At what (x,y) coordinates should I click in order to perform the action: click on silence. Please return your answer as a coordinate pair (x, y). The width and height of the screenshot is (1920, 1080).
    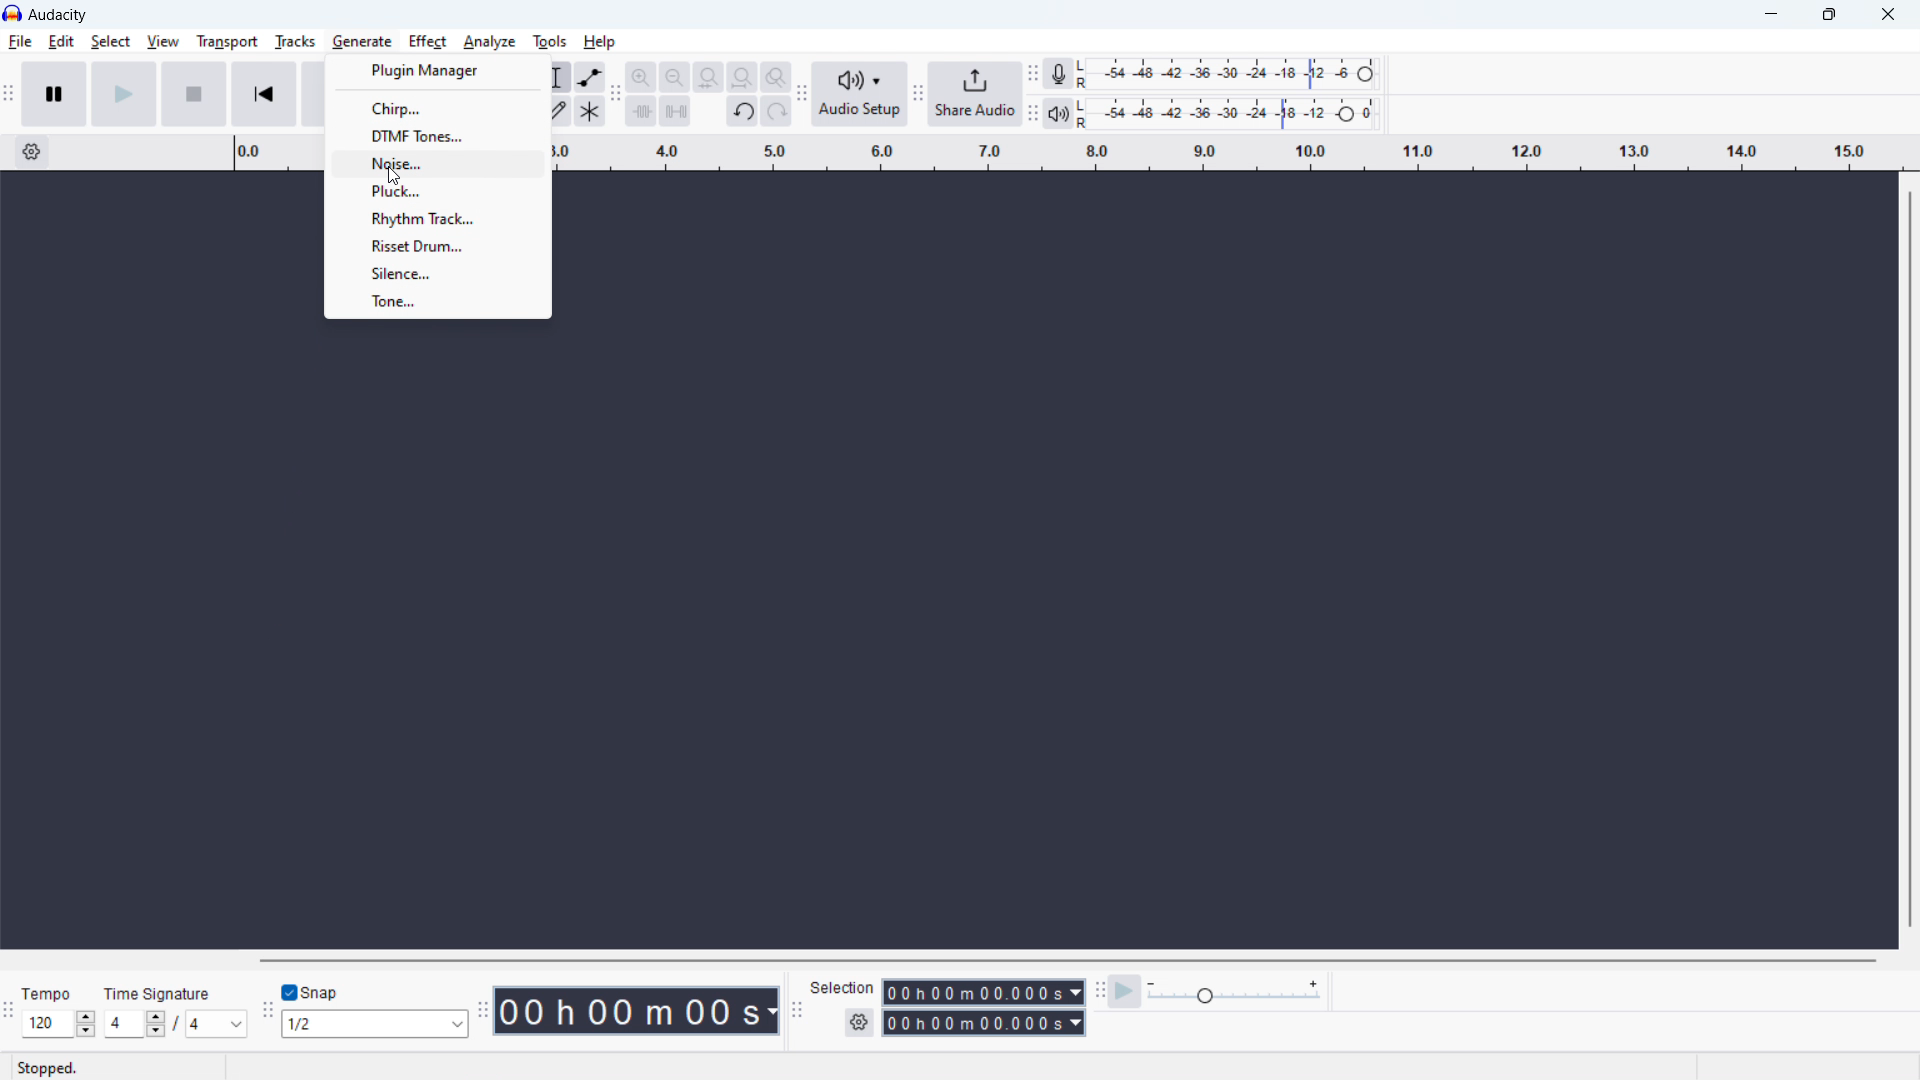
    Looking at the image, I should click on (438, 275).